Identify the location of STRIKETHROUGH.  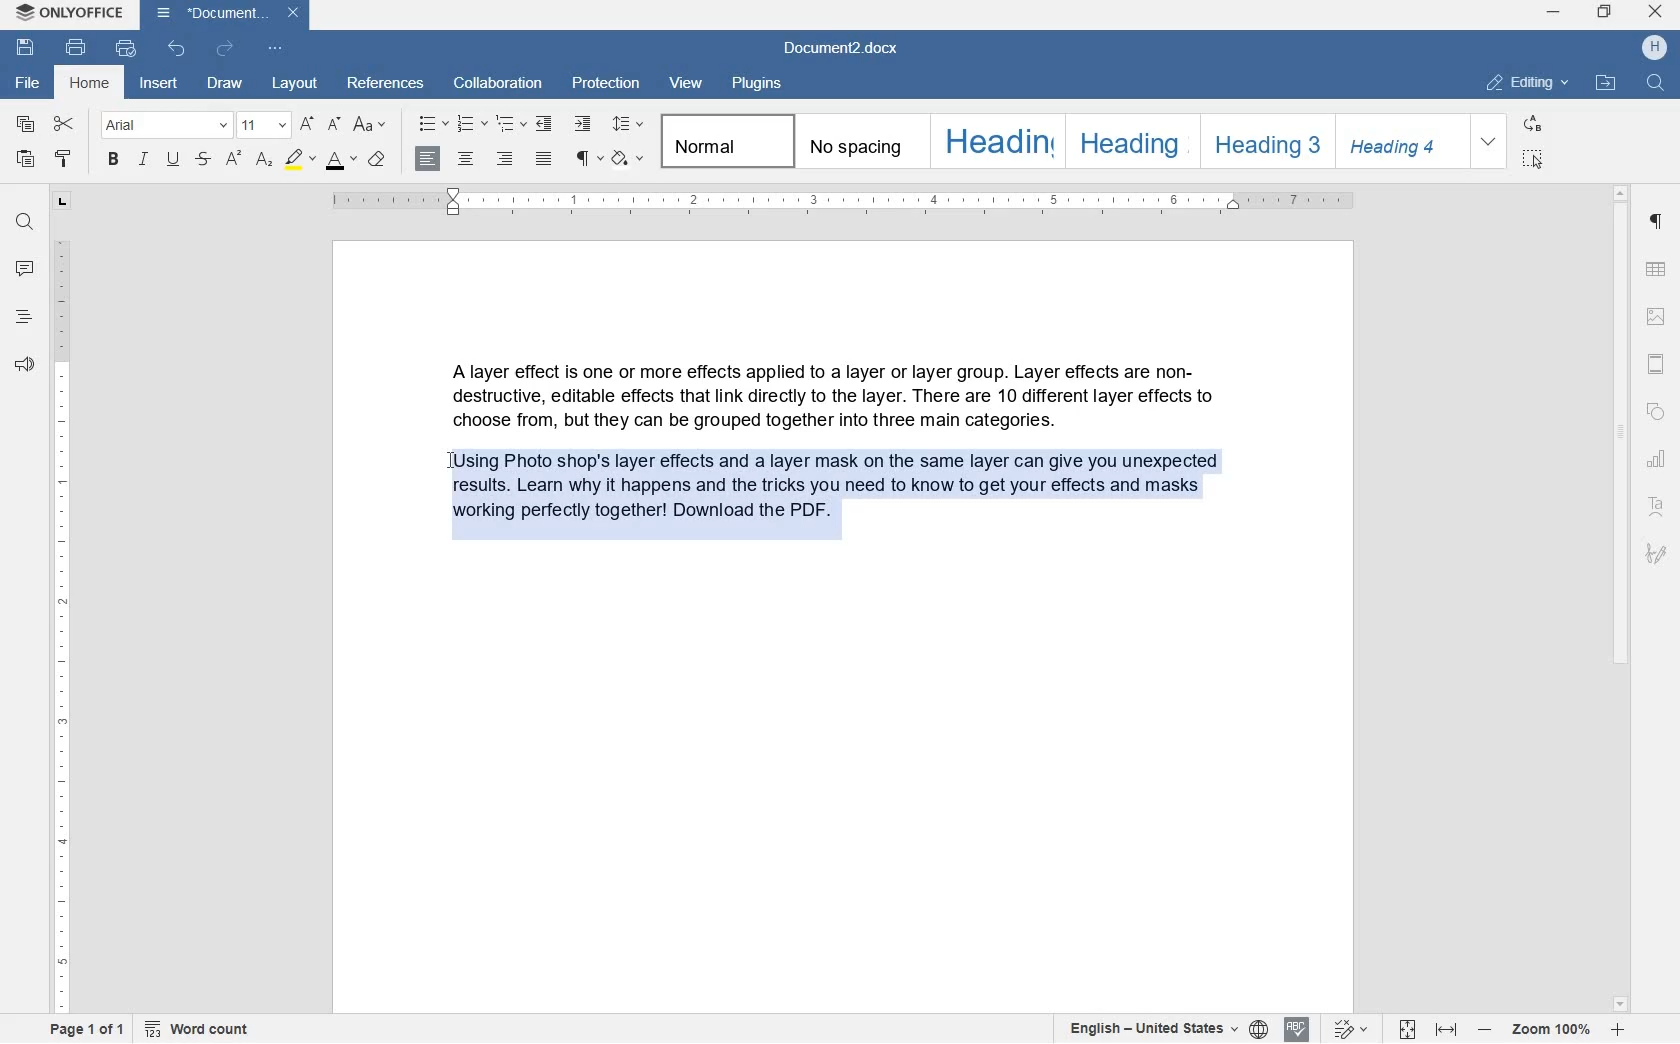
(202, 161).